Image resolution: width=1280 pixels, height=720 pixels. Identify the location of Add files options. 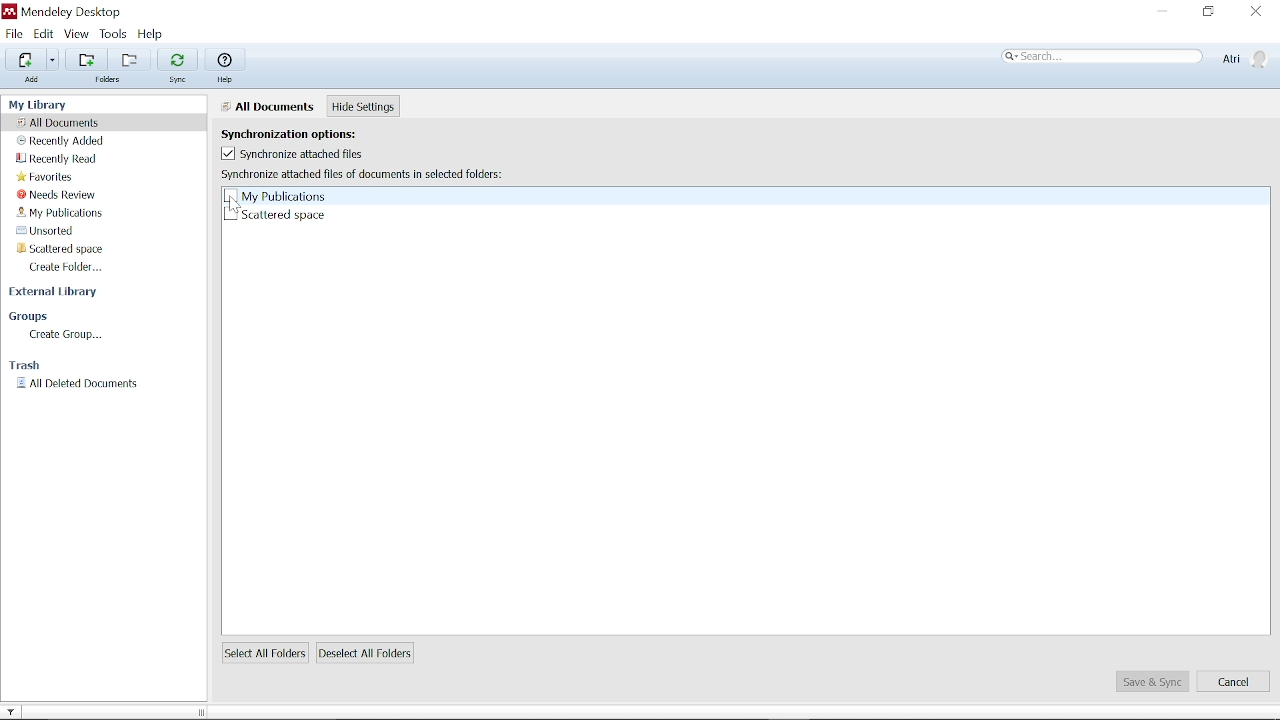
(53, 62).